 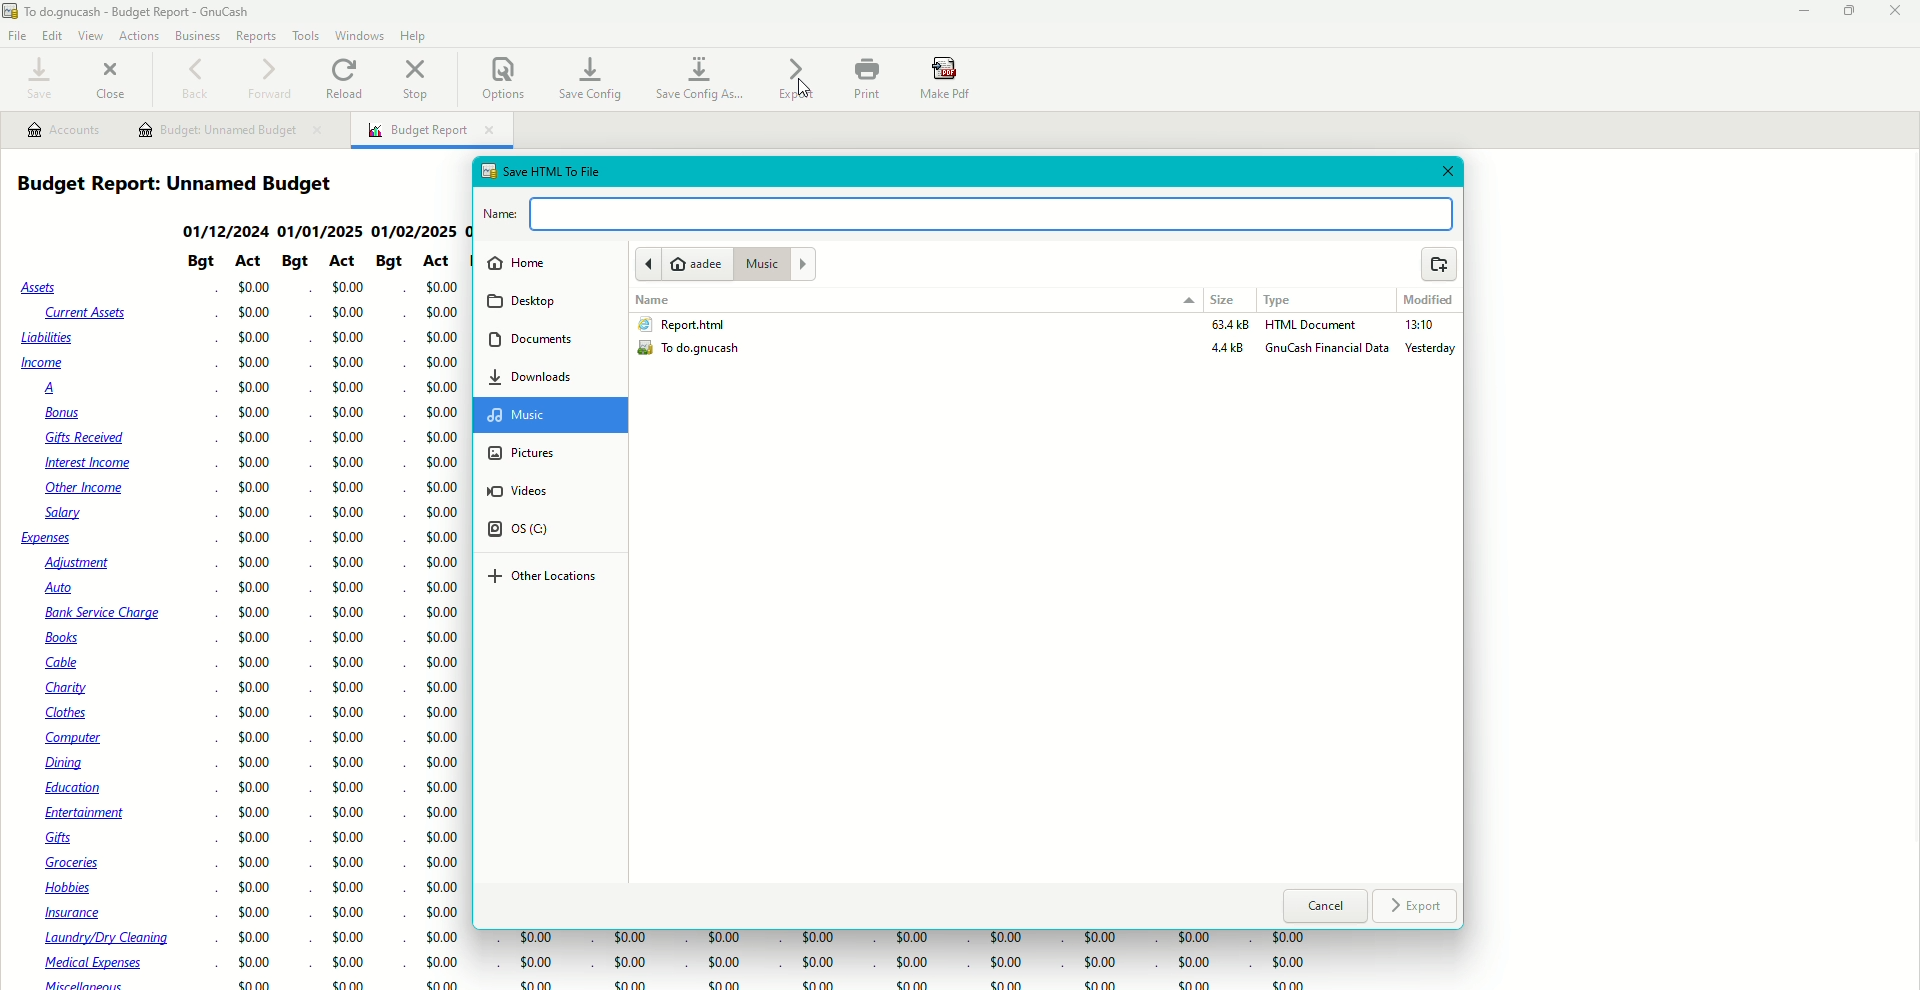 What do you see at coordinates (194, 80) in the screenshot?
I see `Back` at bounding box center [194, 80].